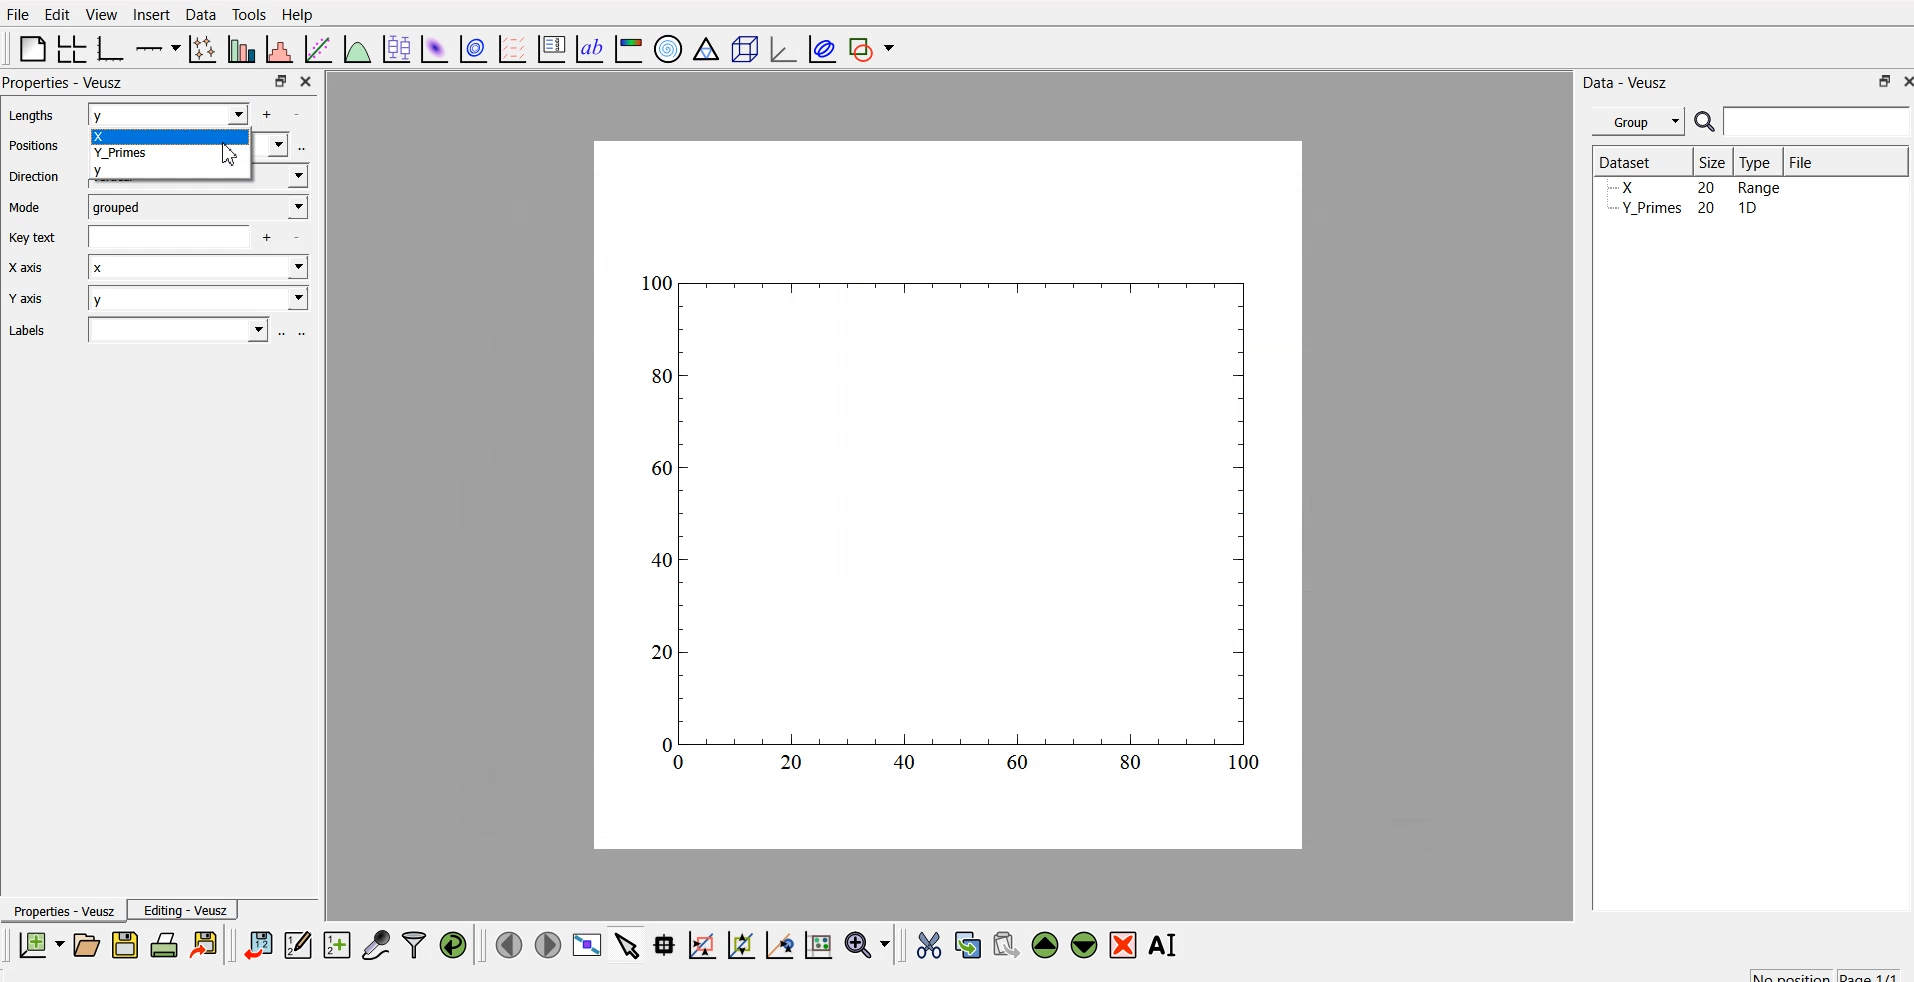  Describe the element at coordinates (394, 48) in the screenshot. I see `plot box plots` at that location.